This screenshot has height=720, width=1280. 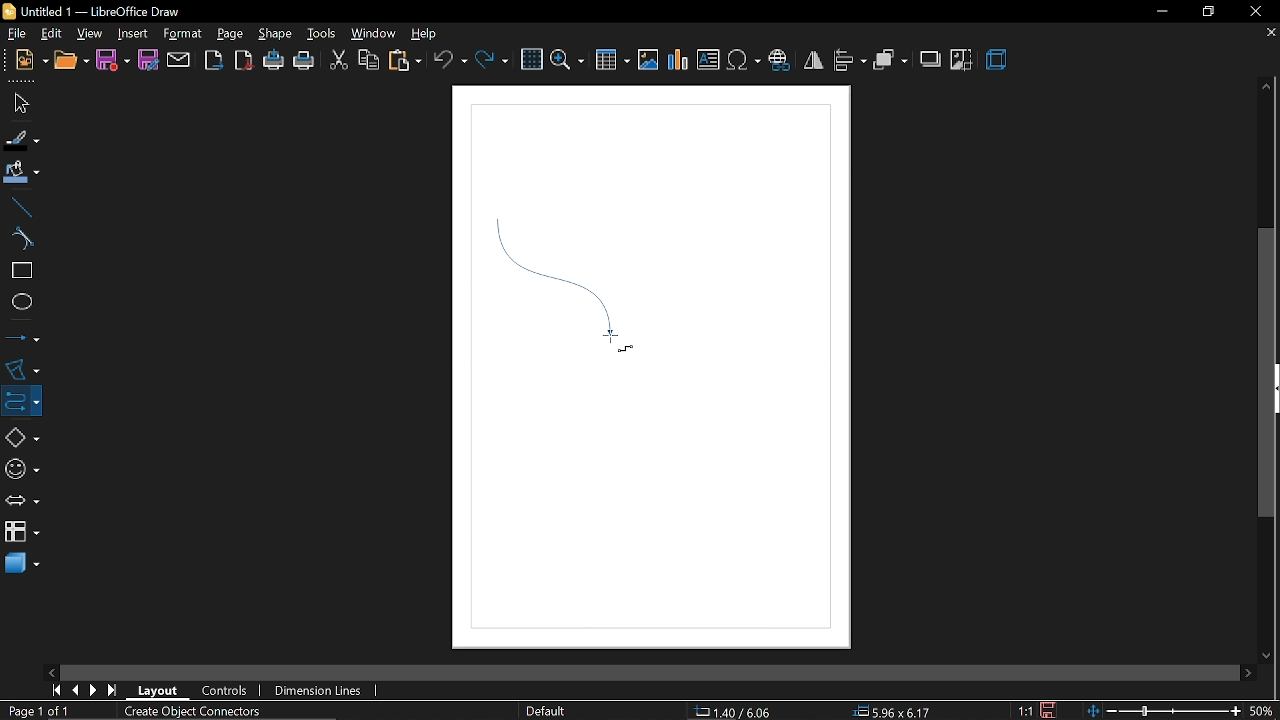 What do you see at coordinates (679, 60) in the screenshot?
I see `Insert chart` at bounding box center [679, 60].